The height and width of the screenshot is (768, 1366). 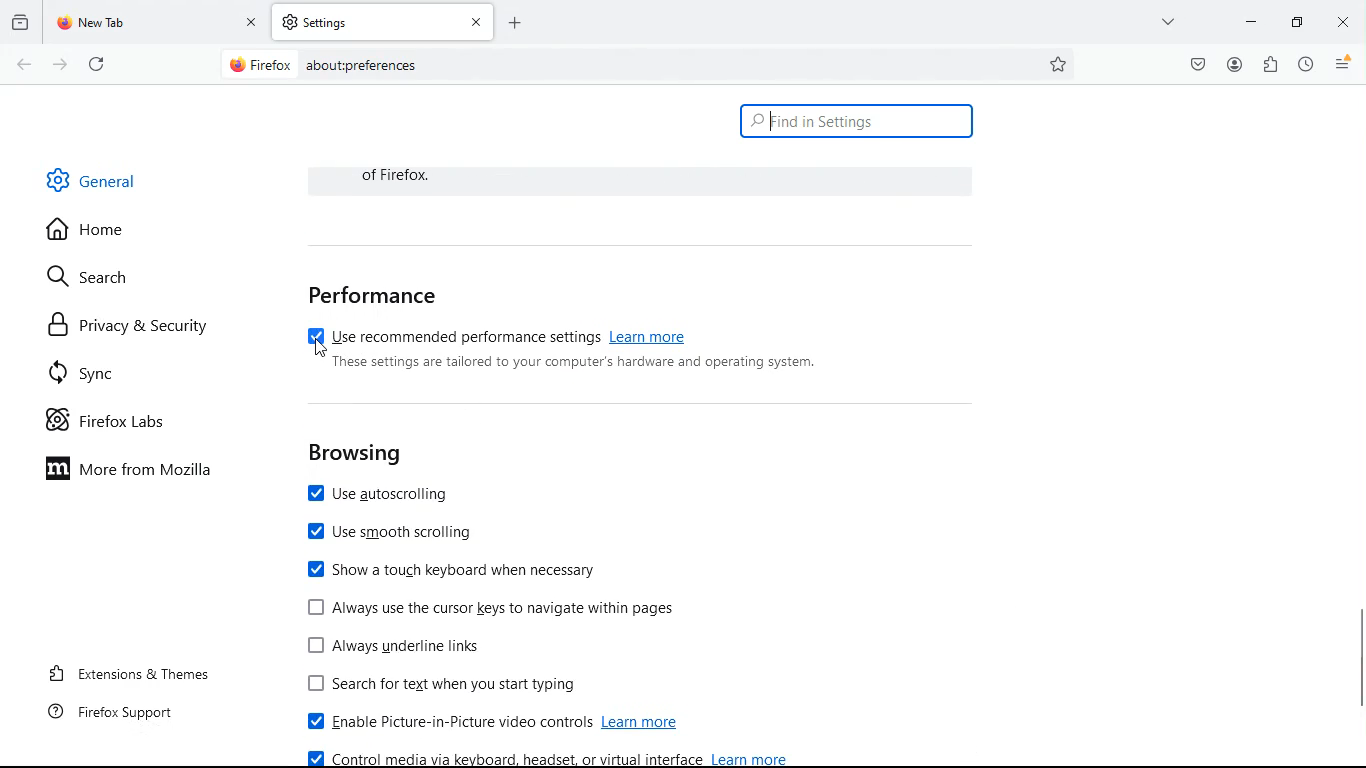 I want to click on firefox support, so click(x=108, y=717).